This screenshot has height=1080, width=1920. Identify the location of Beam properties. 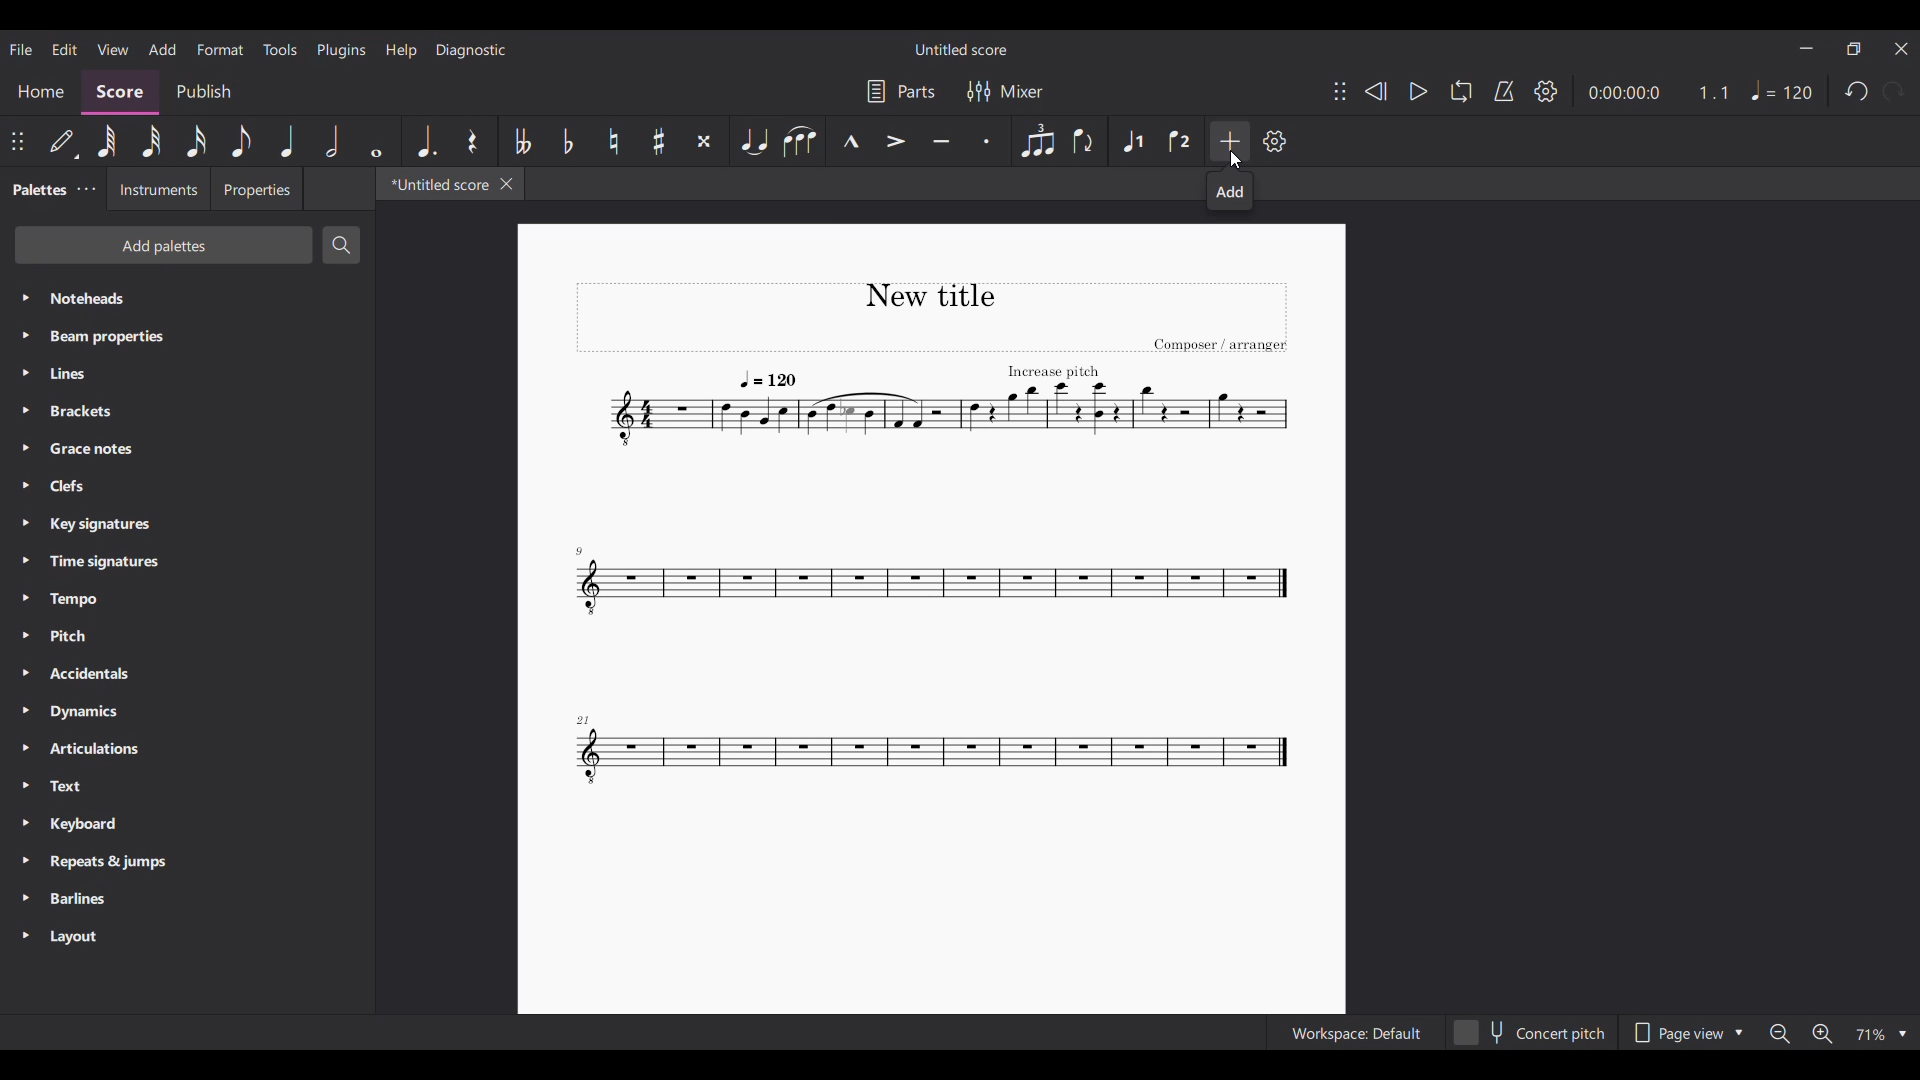
(186, 336).